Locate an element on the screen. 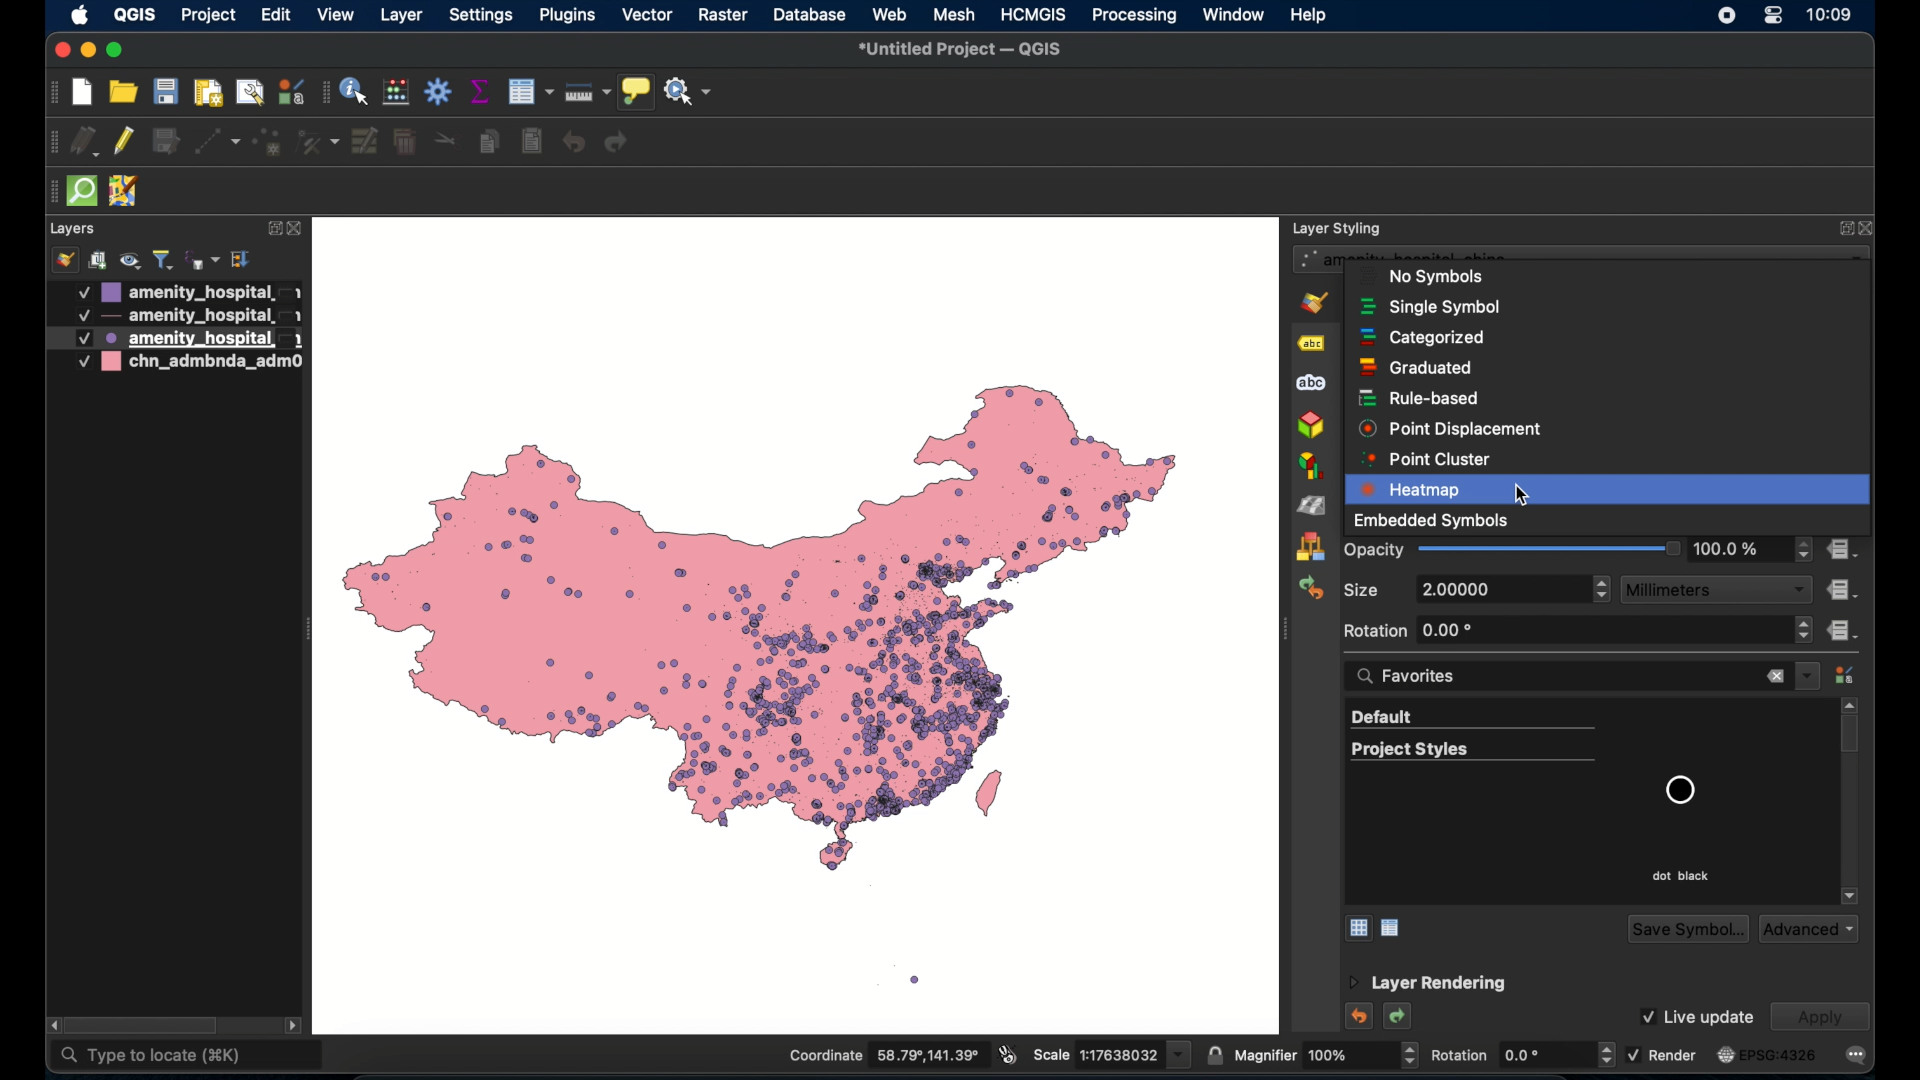  point displacement is located at coordinates (1451, 429).